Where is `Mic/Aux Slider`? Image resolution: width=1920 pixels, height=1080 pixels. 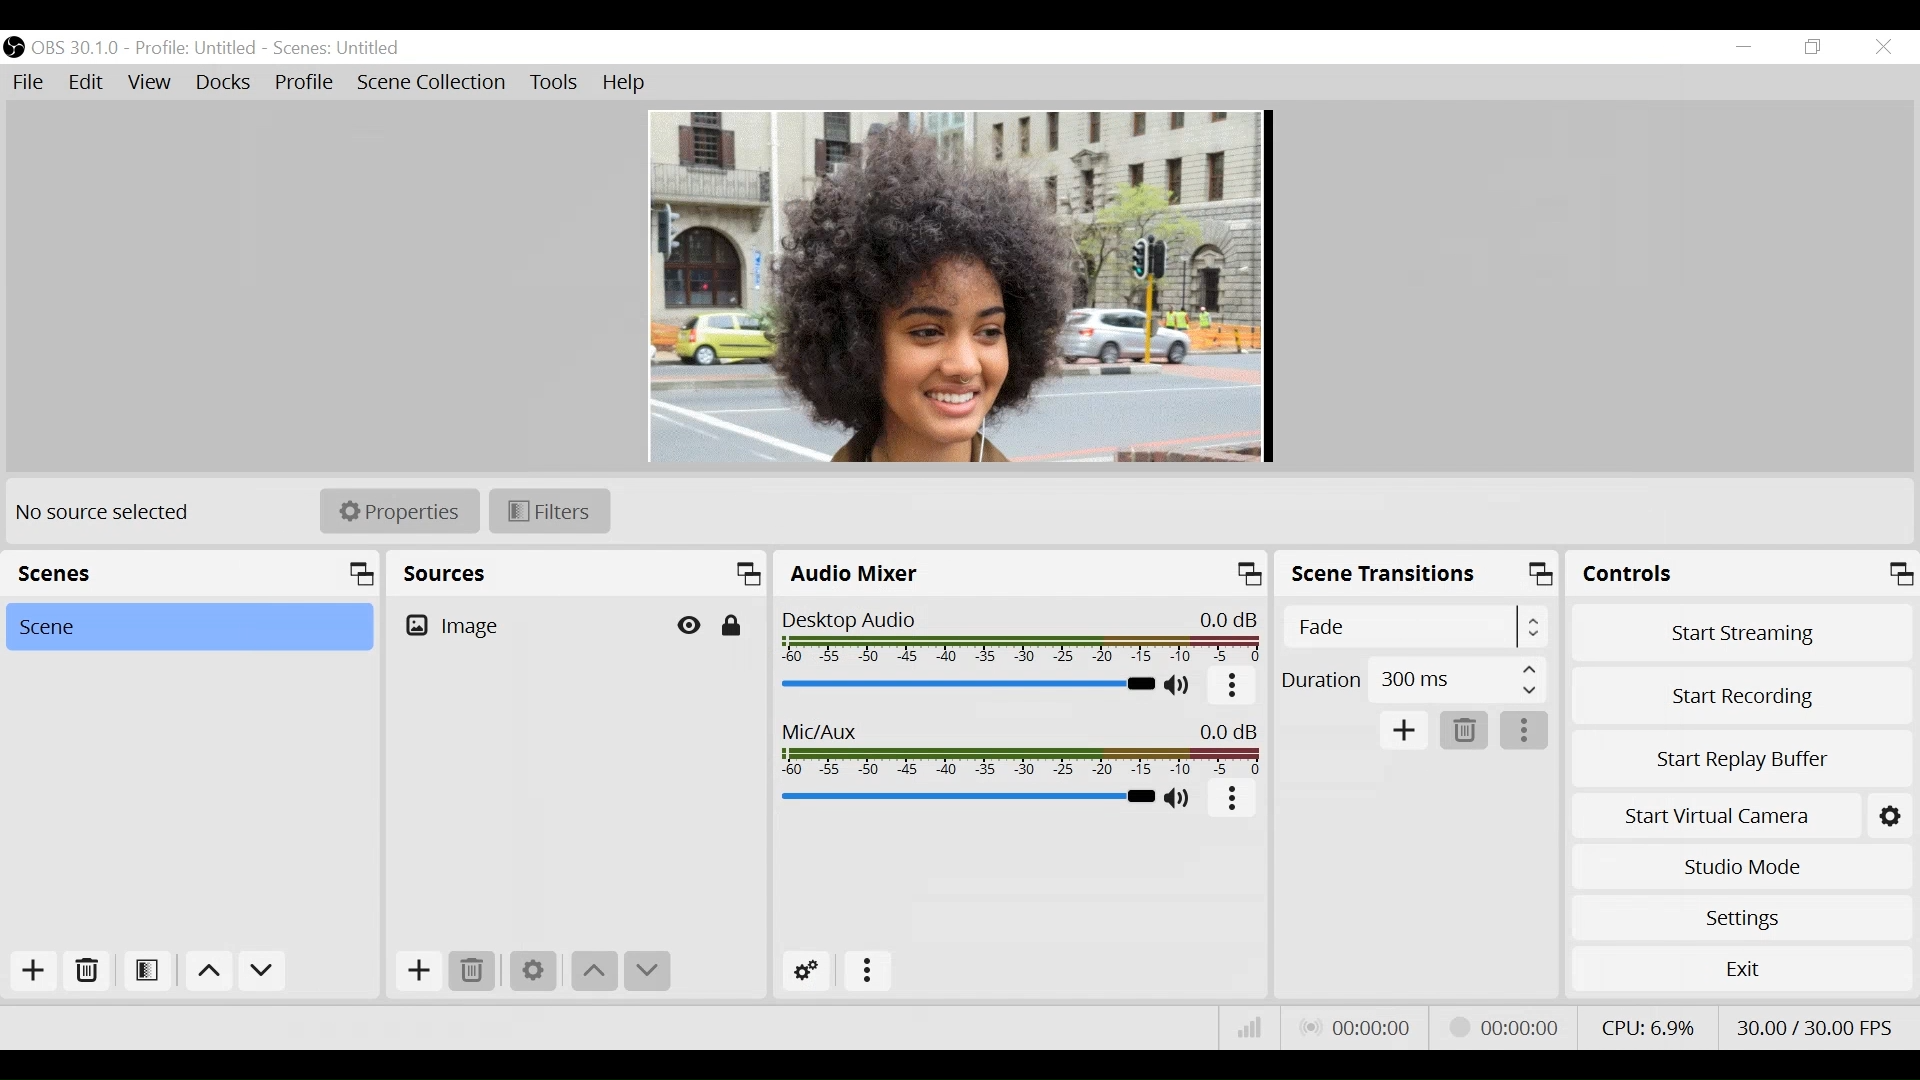
Mic/Aux Slider is located at coordinates (965, 796).